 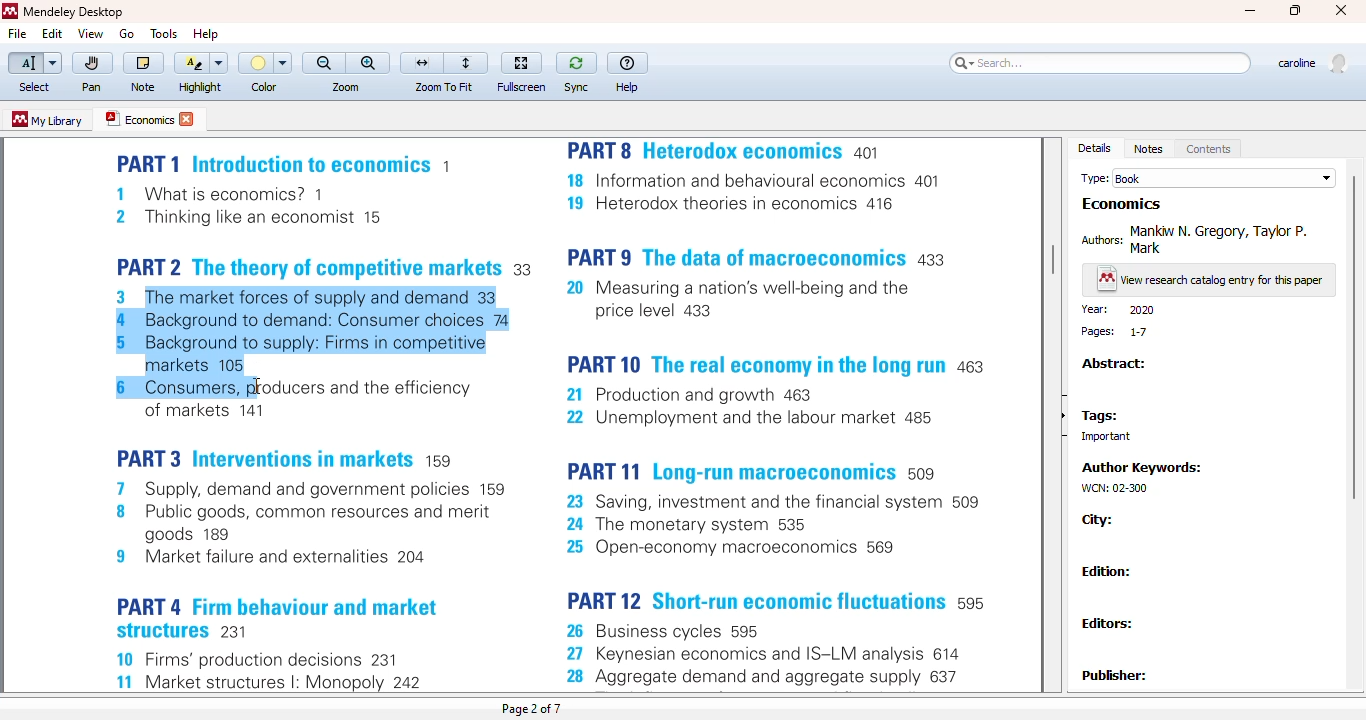 I want to click on color, so click(x=264, y=87).